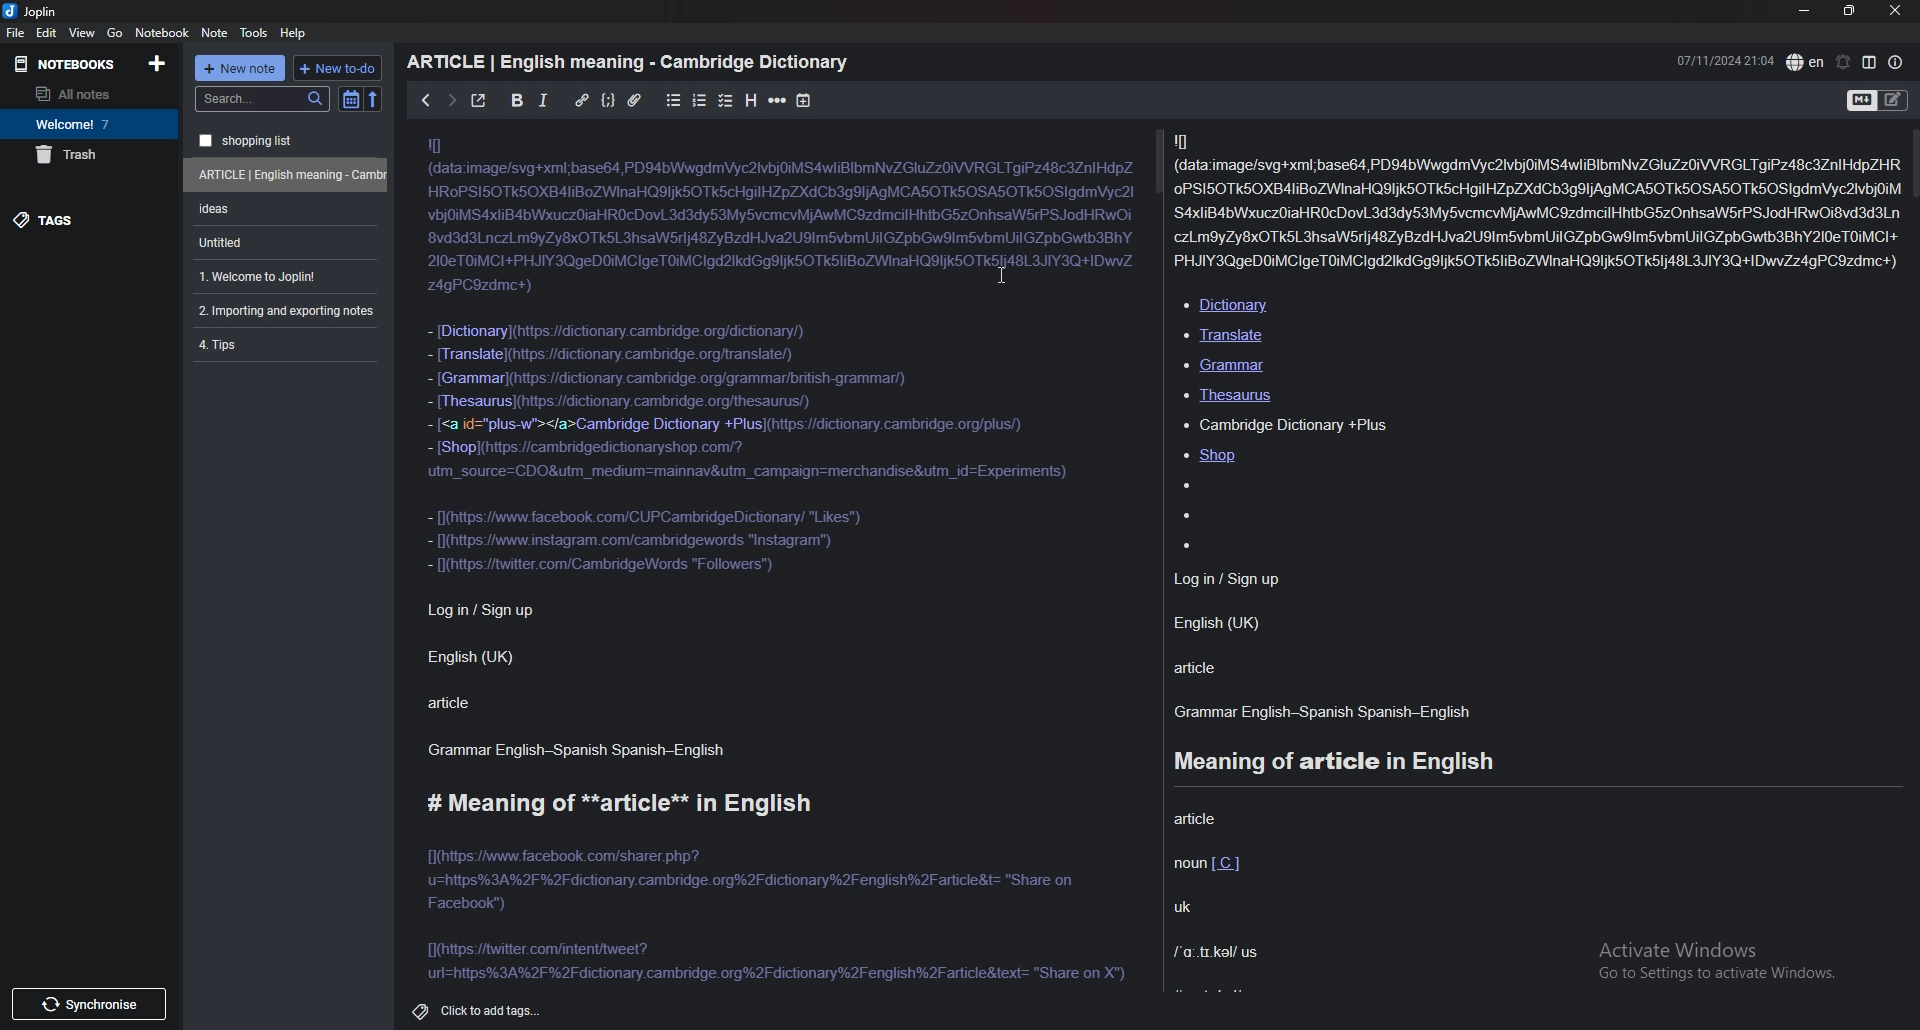 The image size is (1920, 1030). Describe the element at coordinates (157, 63) in the screenshot. I see `add notebook` at that location.